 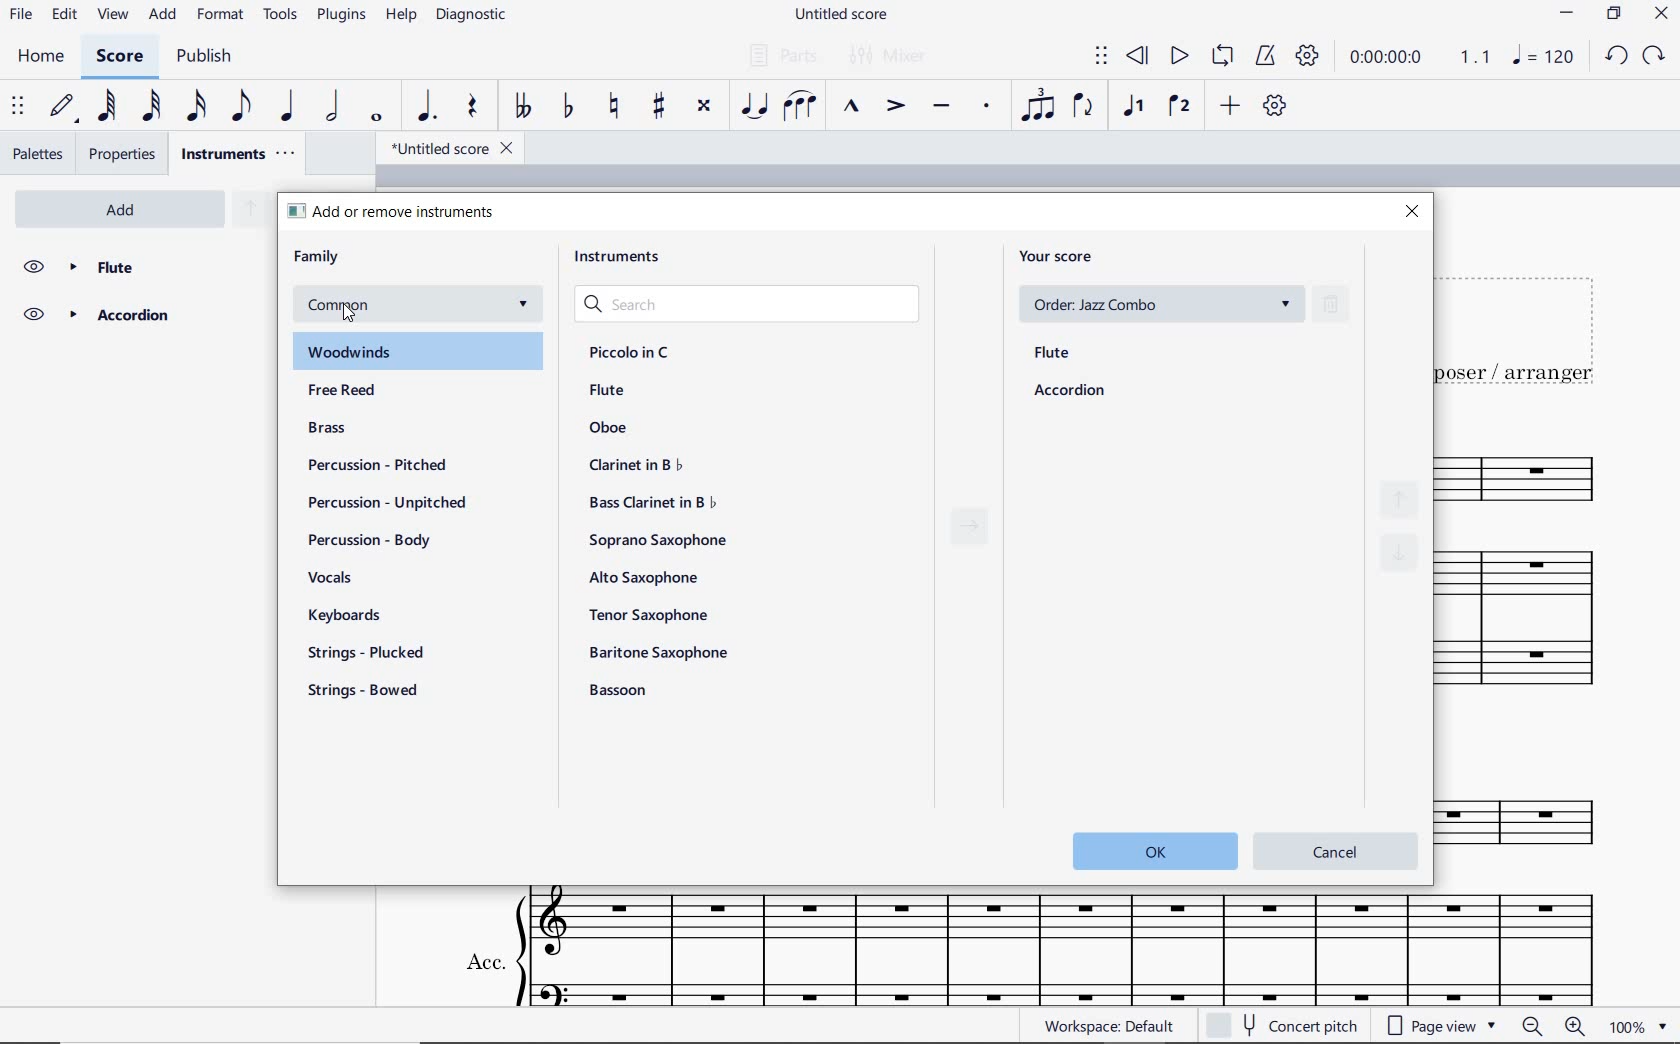 What do you see at coordinates (613, 257) in the screenshot?
I see `instruments` at bounding box center [613, 257].